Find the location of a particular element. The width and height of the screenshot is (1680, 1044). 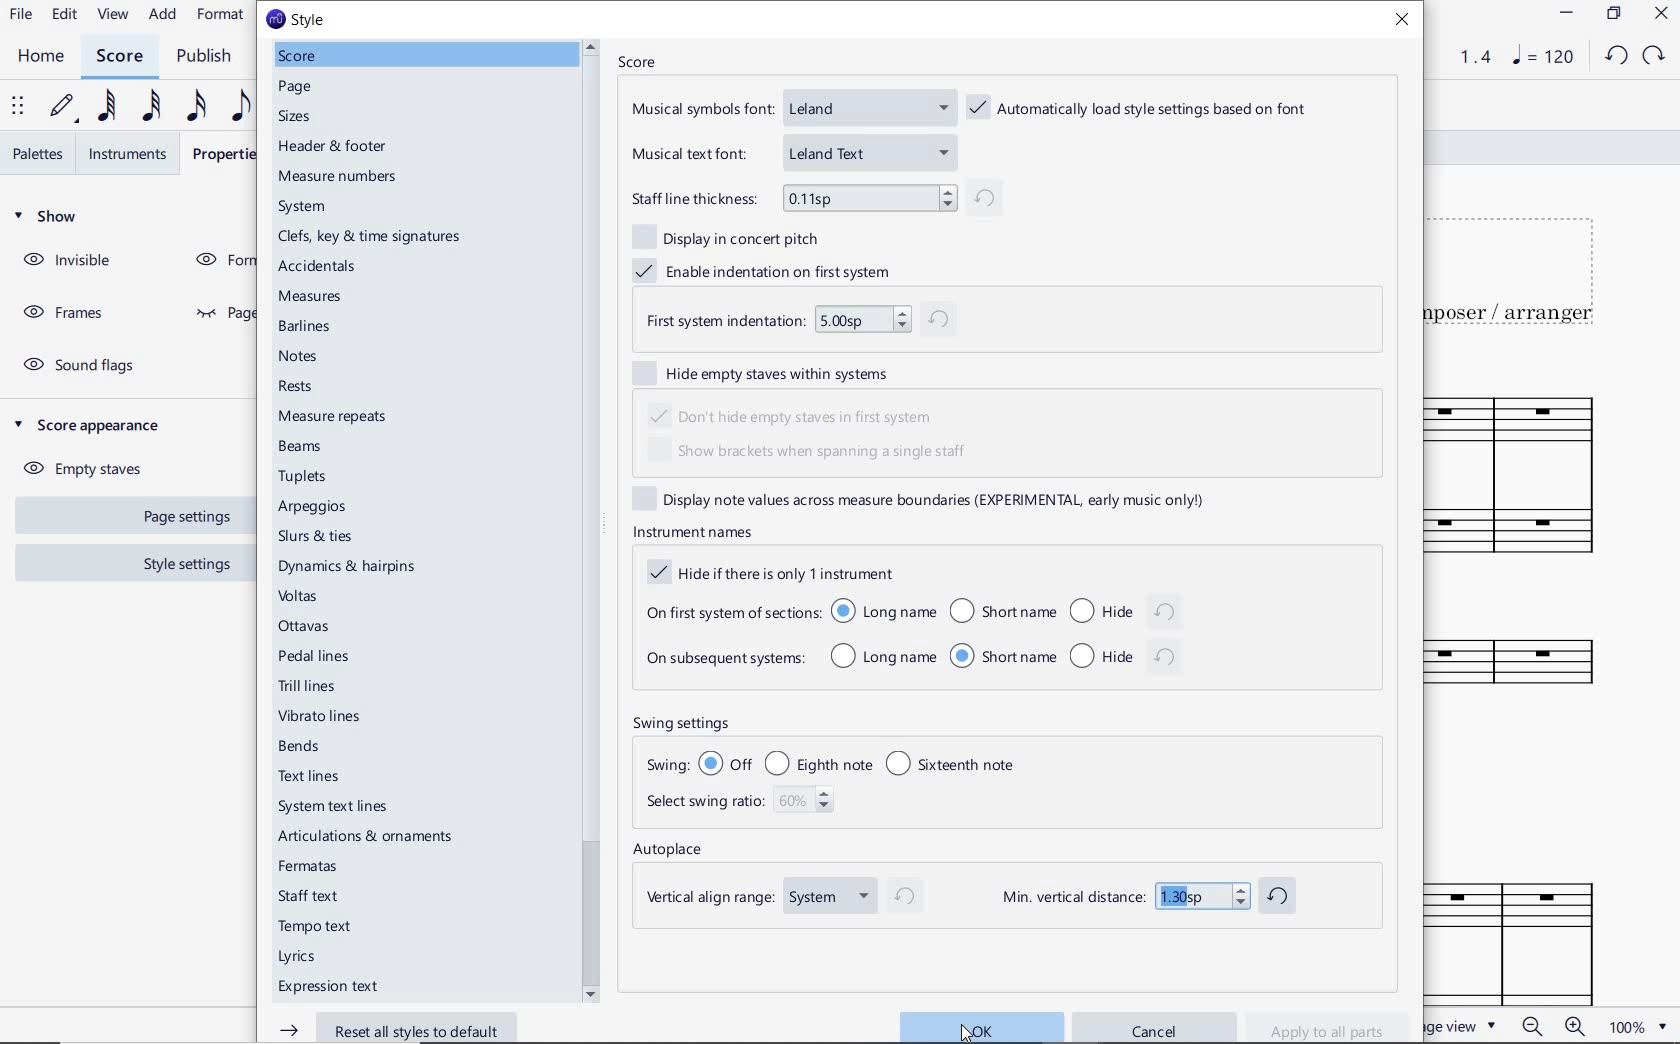

cancel is located at coordinates (1157, 1024).